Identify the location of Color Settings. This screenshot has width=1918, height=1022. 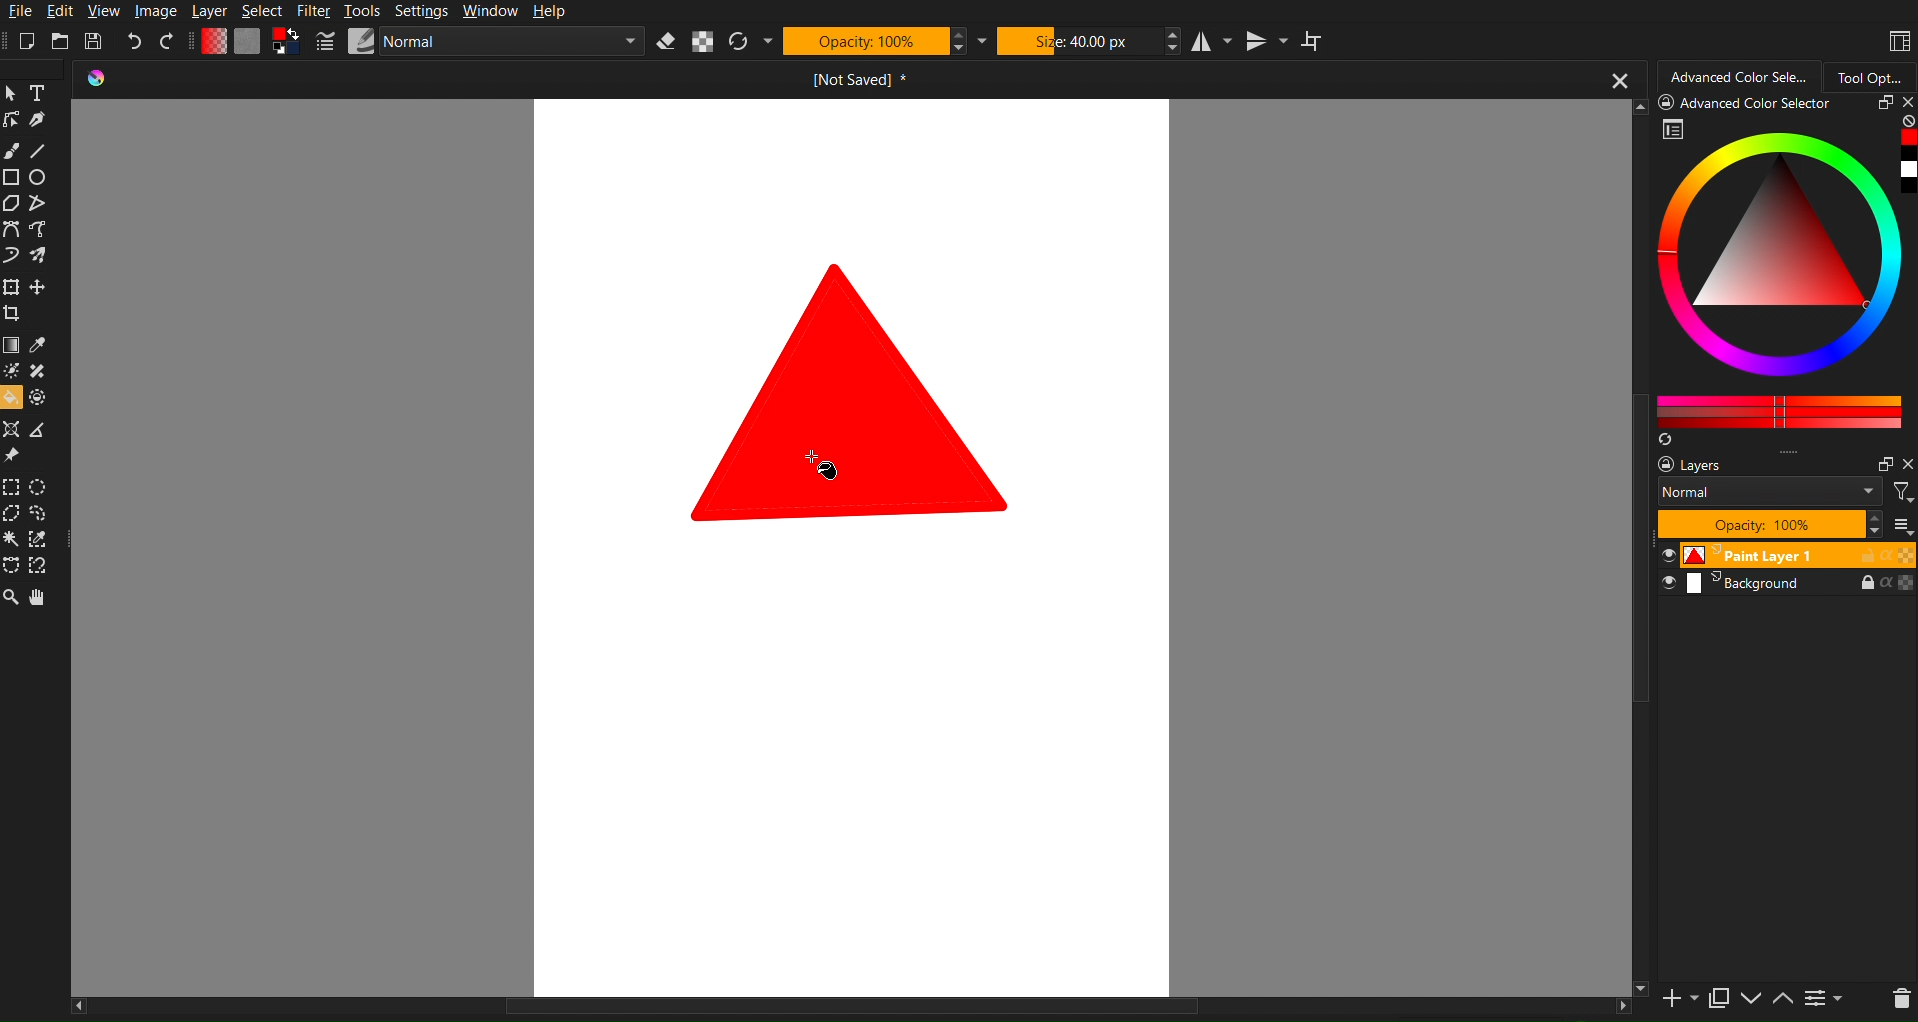
(244, 41).